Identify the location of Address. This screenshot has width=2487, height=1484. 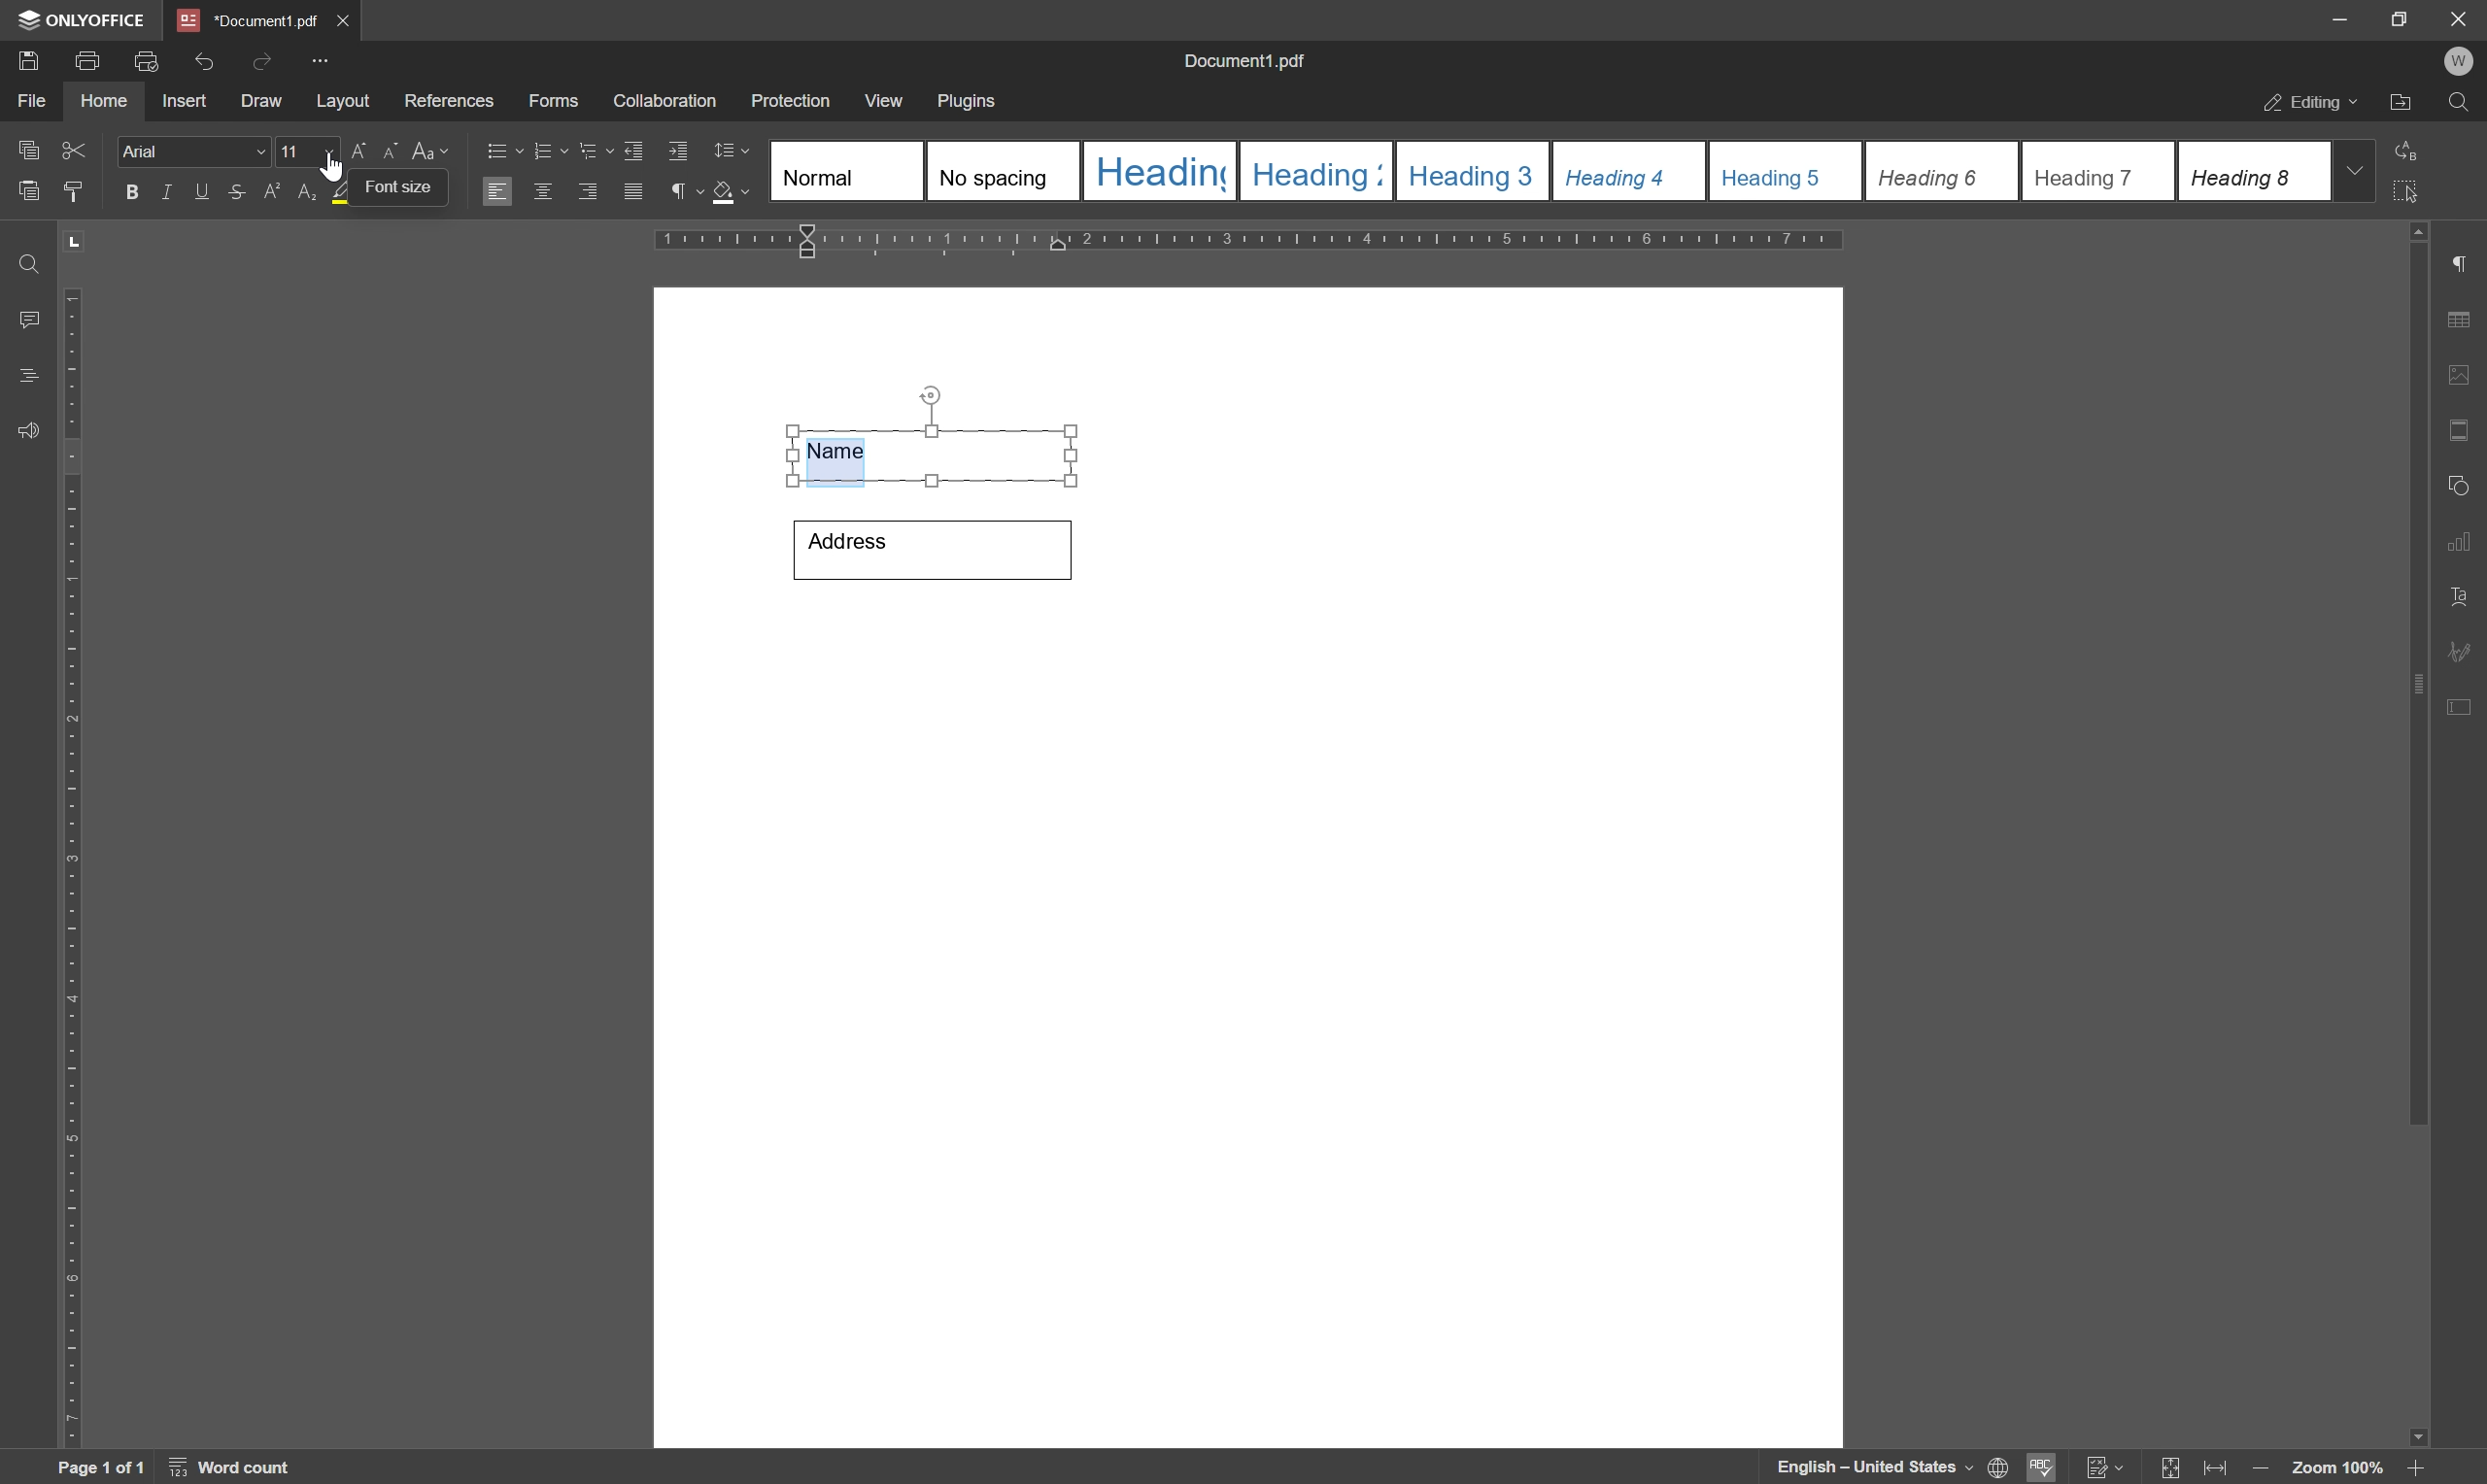
(930, 548).